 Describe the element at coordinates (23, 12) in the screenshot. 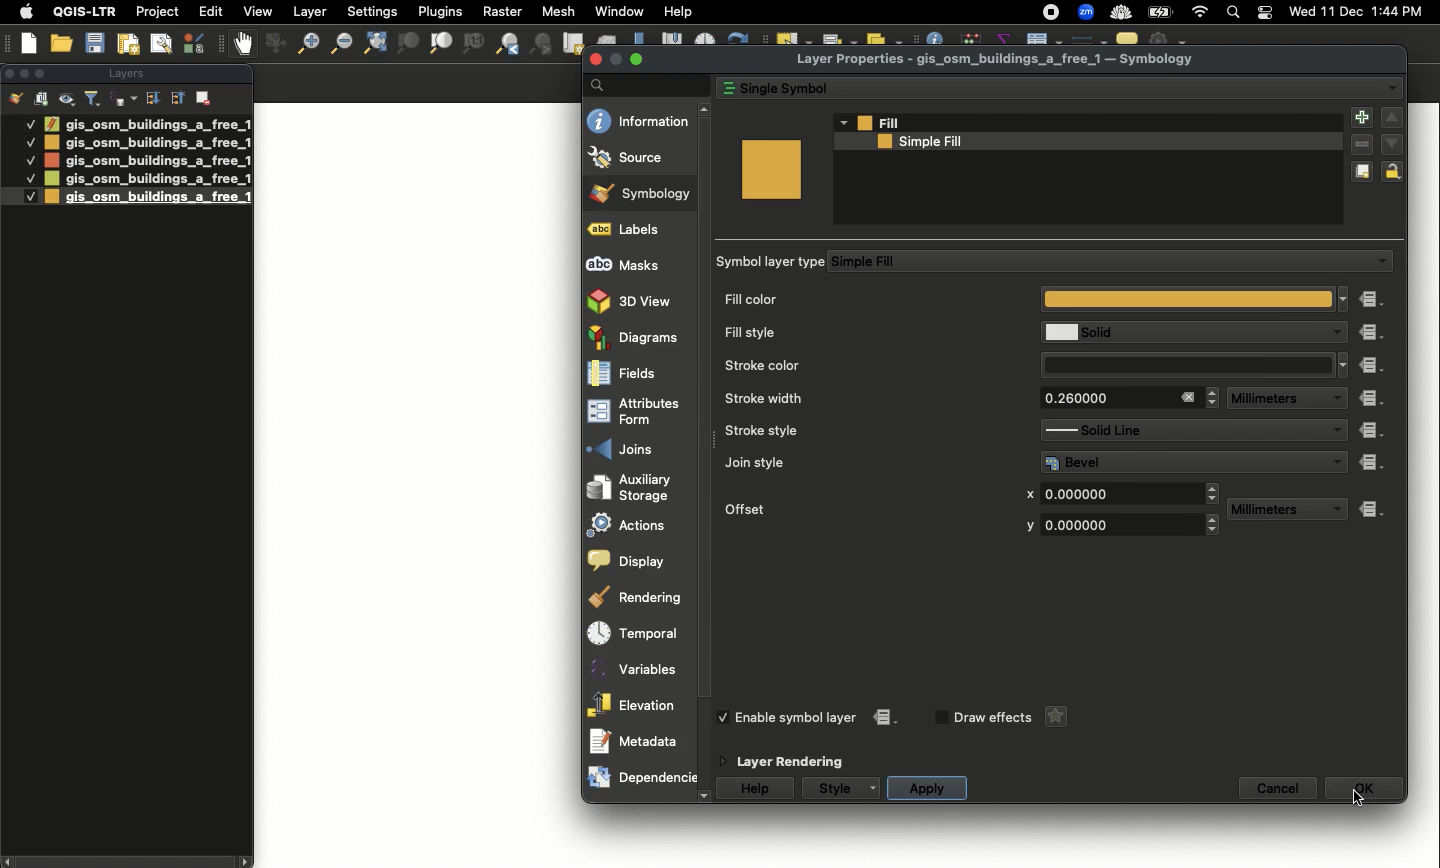

I see `Apple` at that location.